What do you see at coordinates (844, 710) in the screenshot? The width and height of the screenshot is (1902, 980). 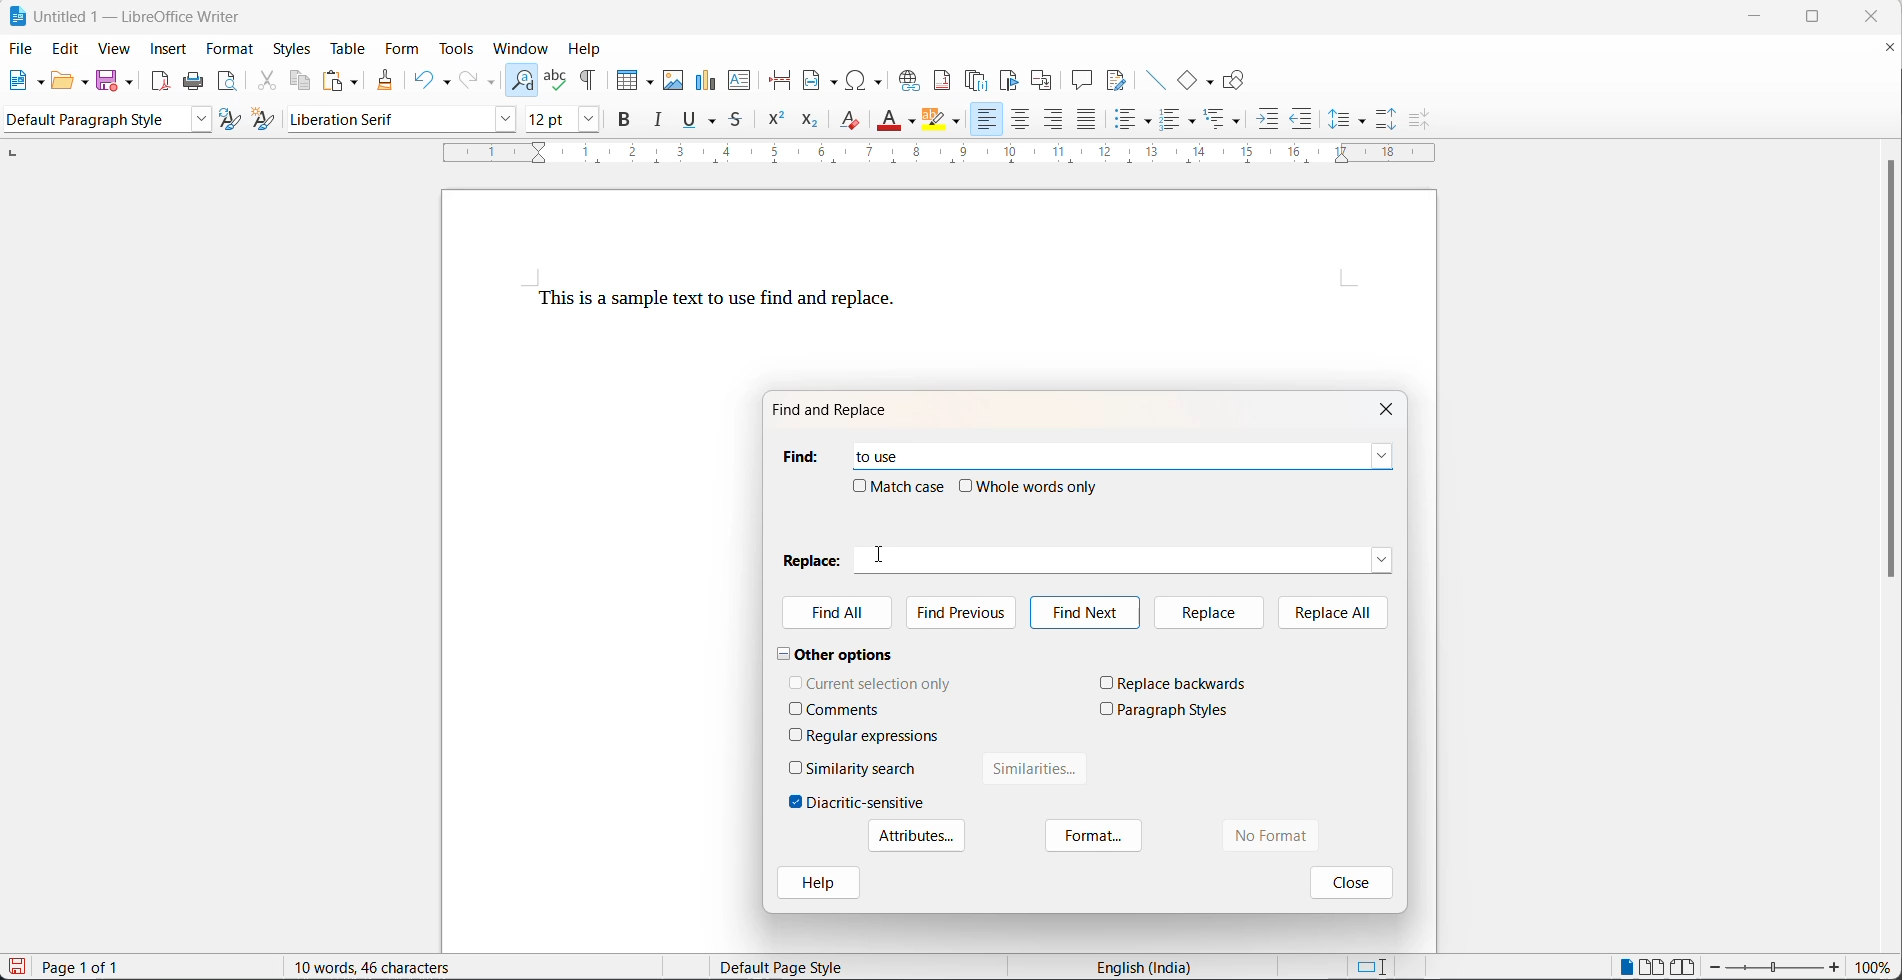 I see `comments` at bounding box center [844, 710].